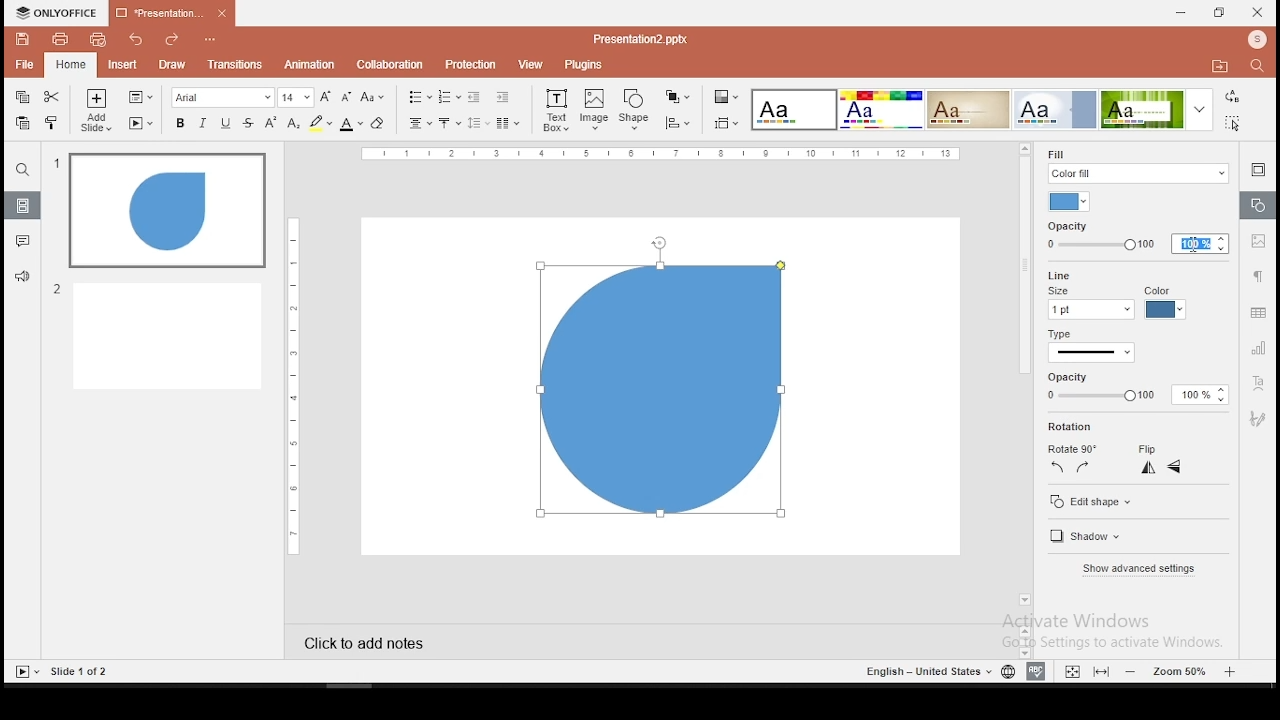  I want to click on theme, so click(968, 108).